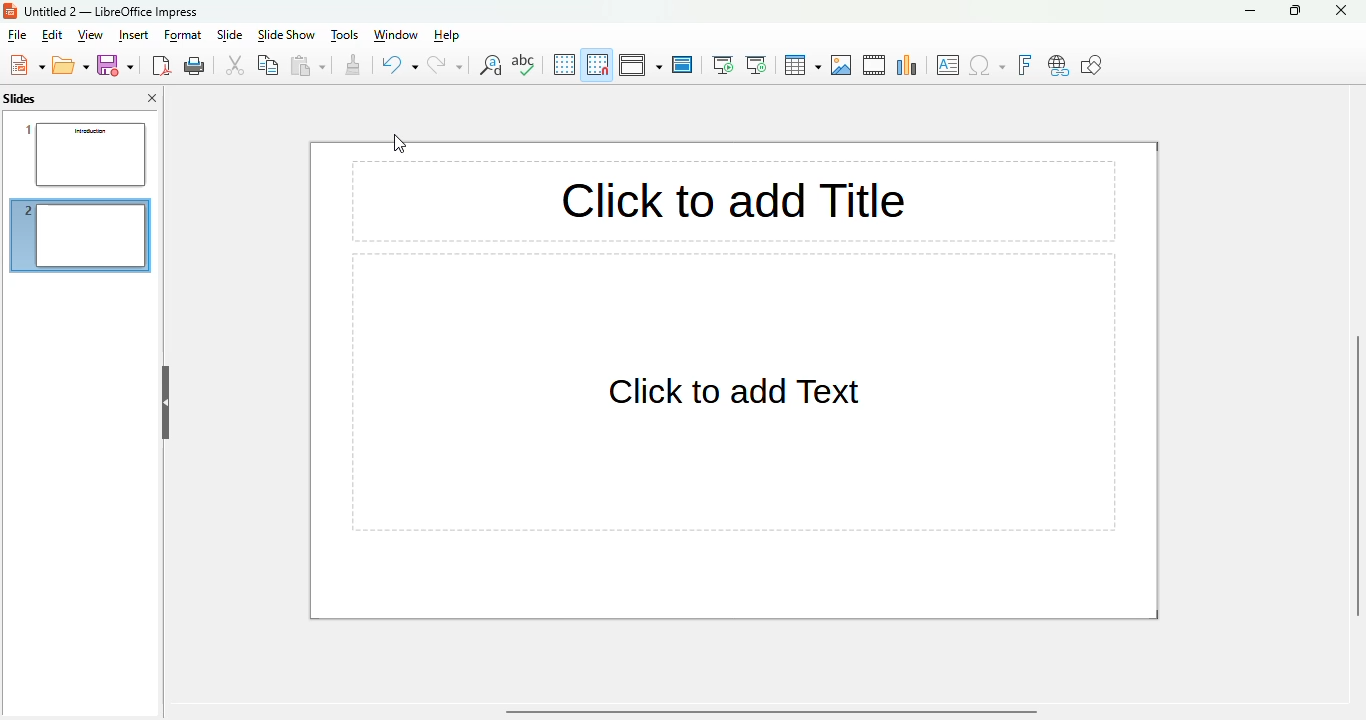 This screenshot has width=1366, height=720. I want to click on print, so click(195, 66).